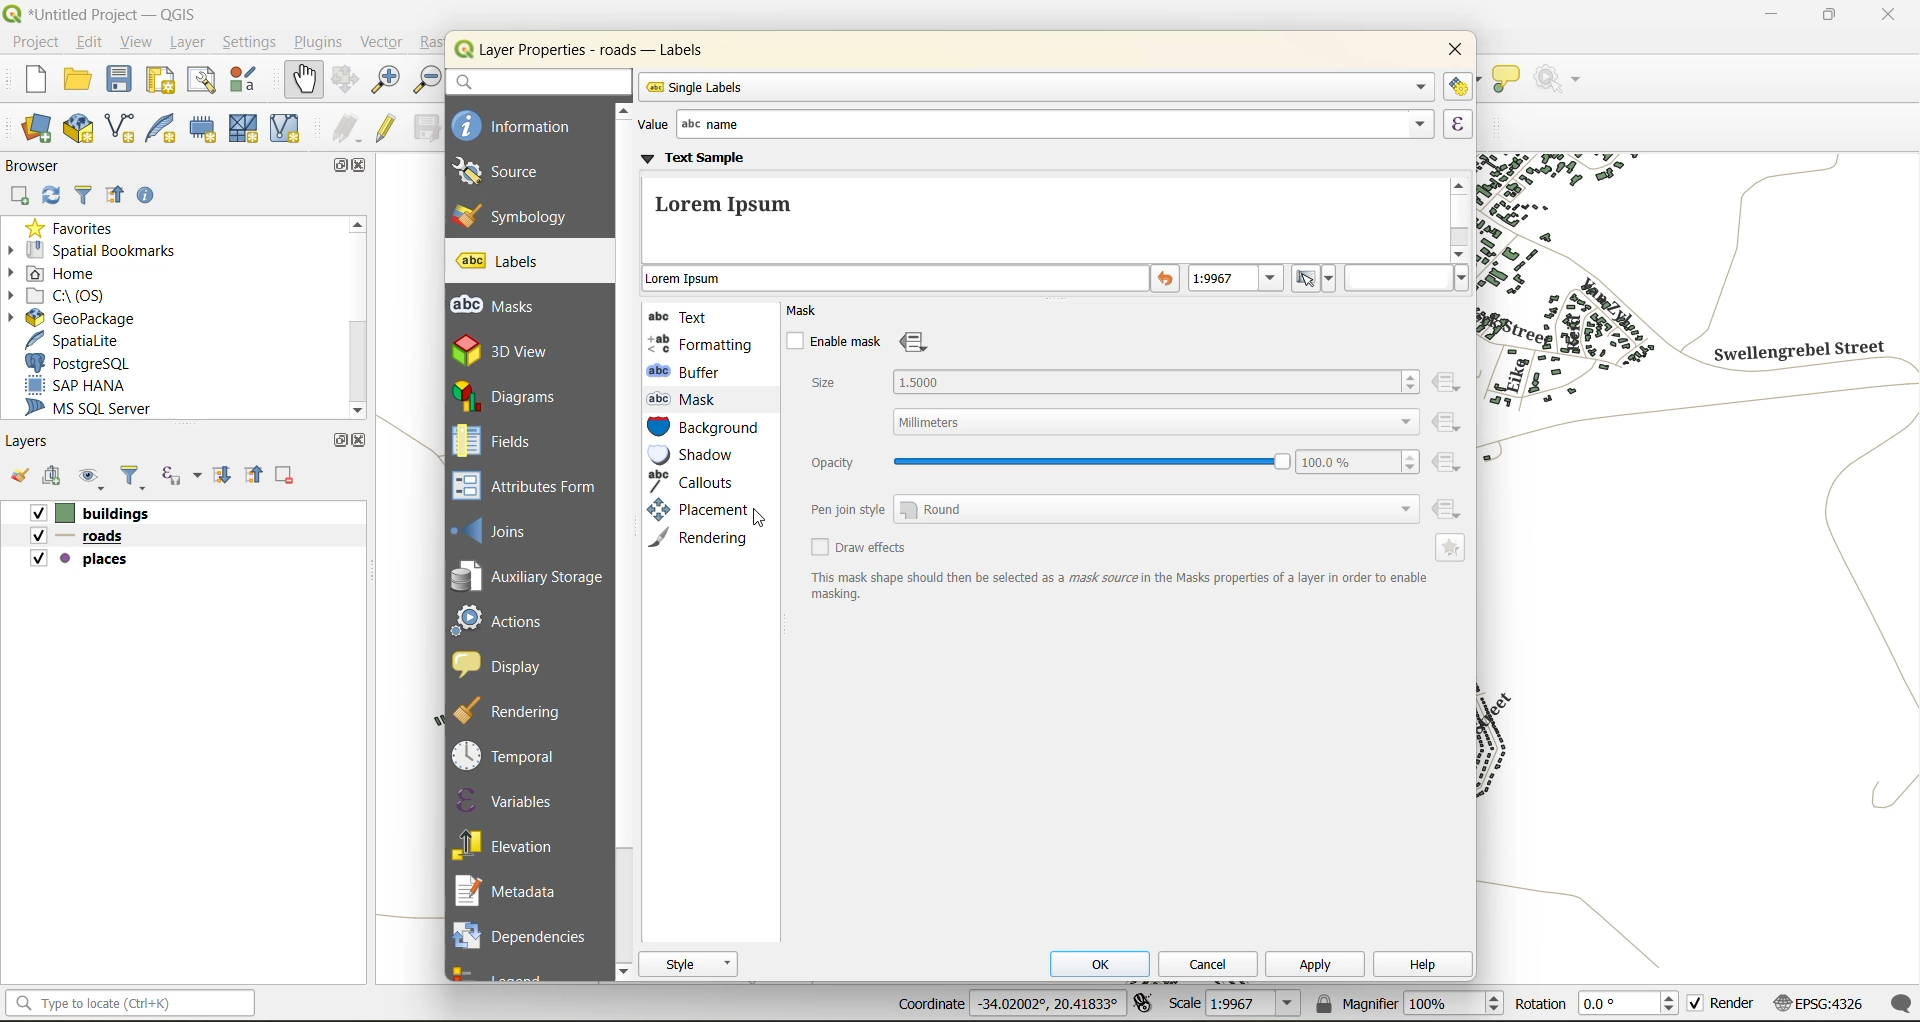 This screenshot has width=1920, height=1022. I want to click on ms sql server, so click(93, 409).